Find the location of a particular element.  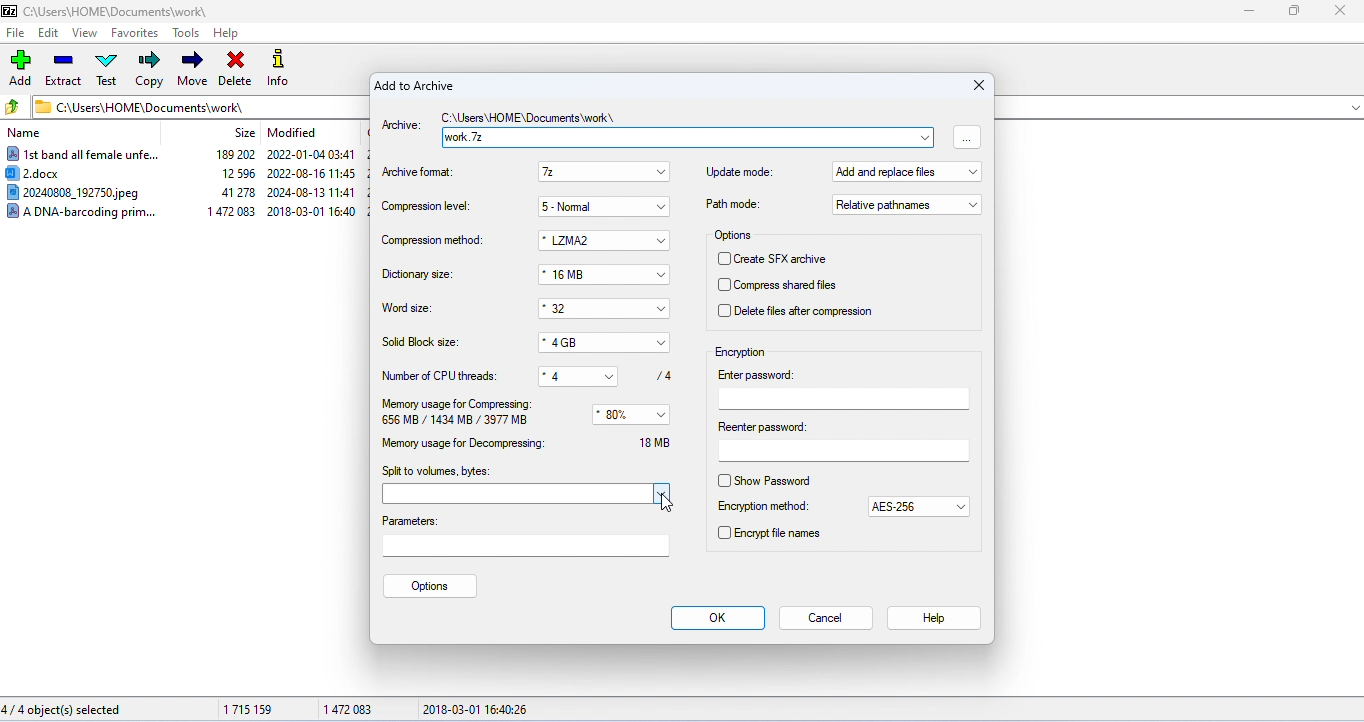

4/4 object(s) selected is located at coordinates (62, 710).